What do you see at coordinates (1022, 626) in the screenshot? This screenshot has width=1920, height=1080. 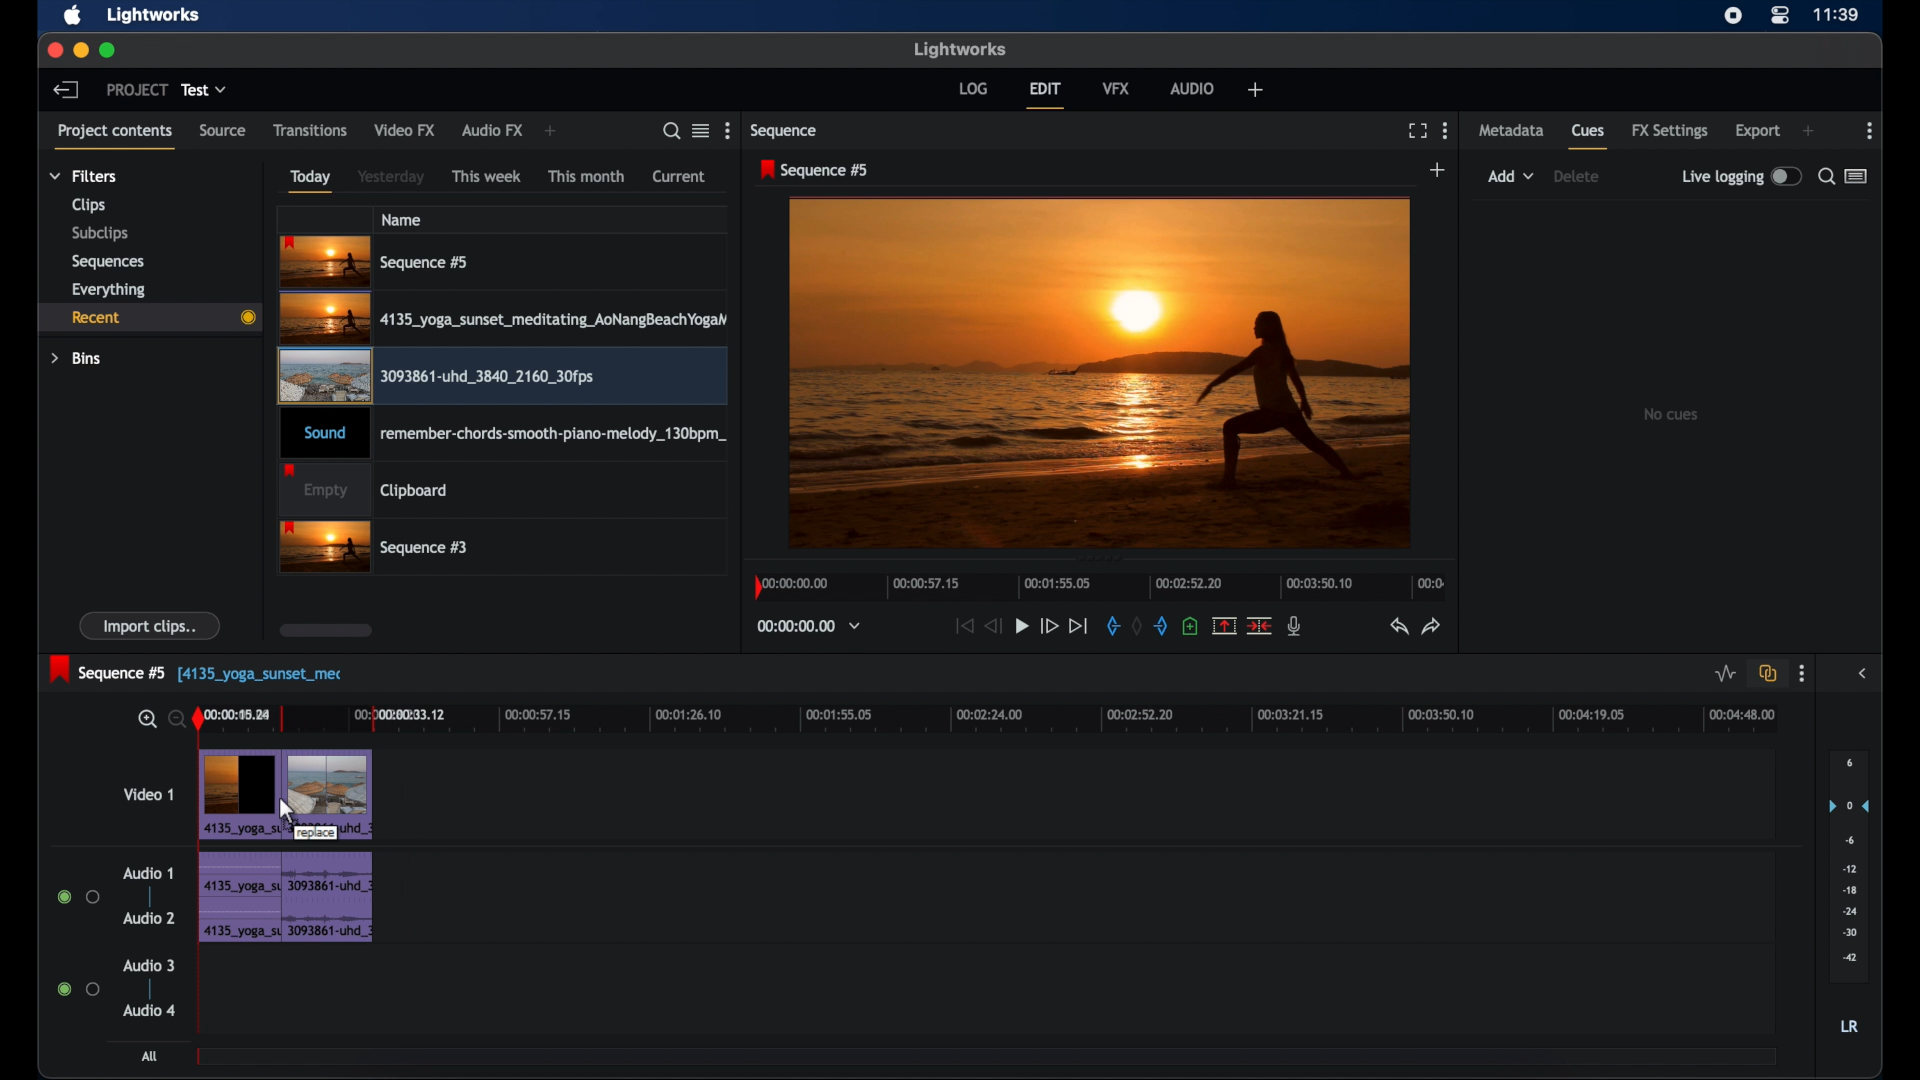 I see `play` at bounding box center [1022, 626].